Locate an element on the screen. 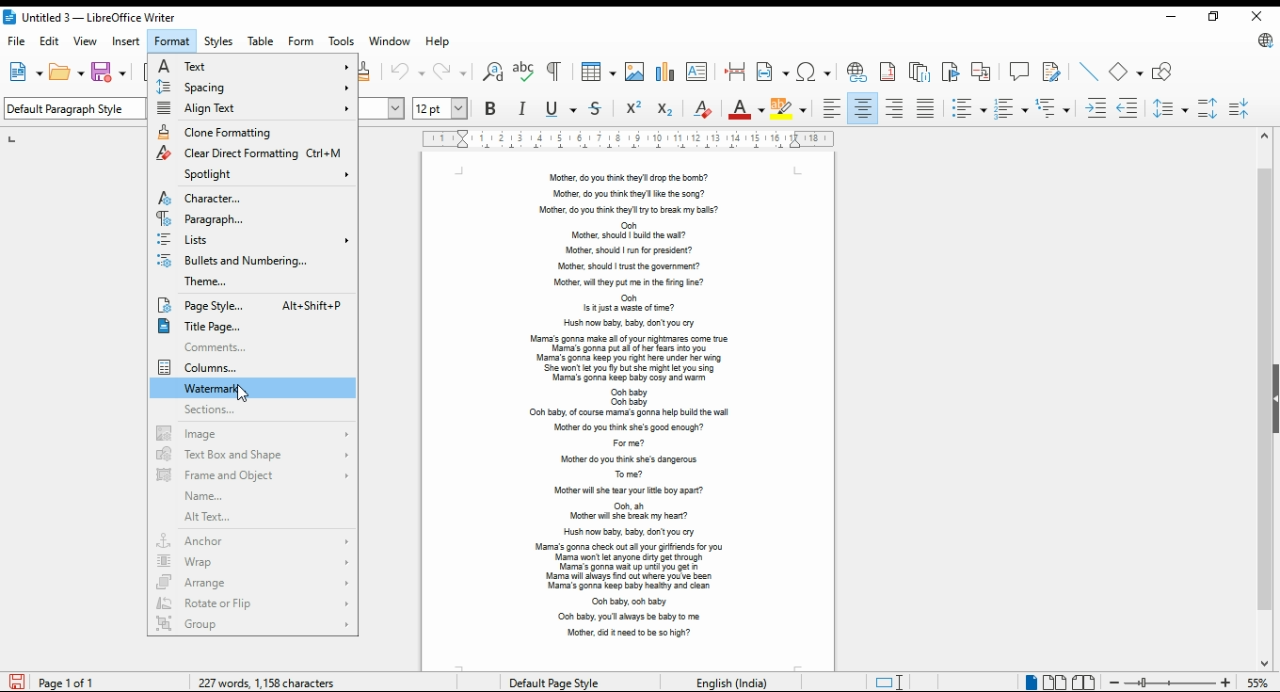 The image size is (1280, 692). document info is located at coordinates (269, 680).